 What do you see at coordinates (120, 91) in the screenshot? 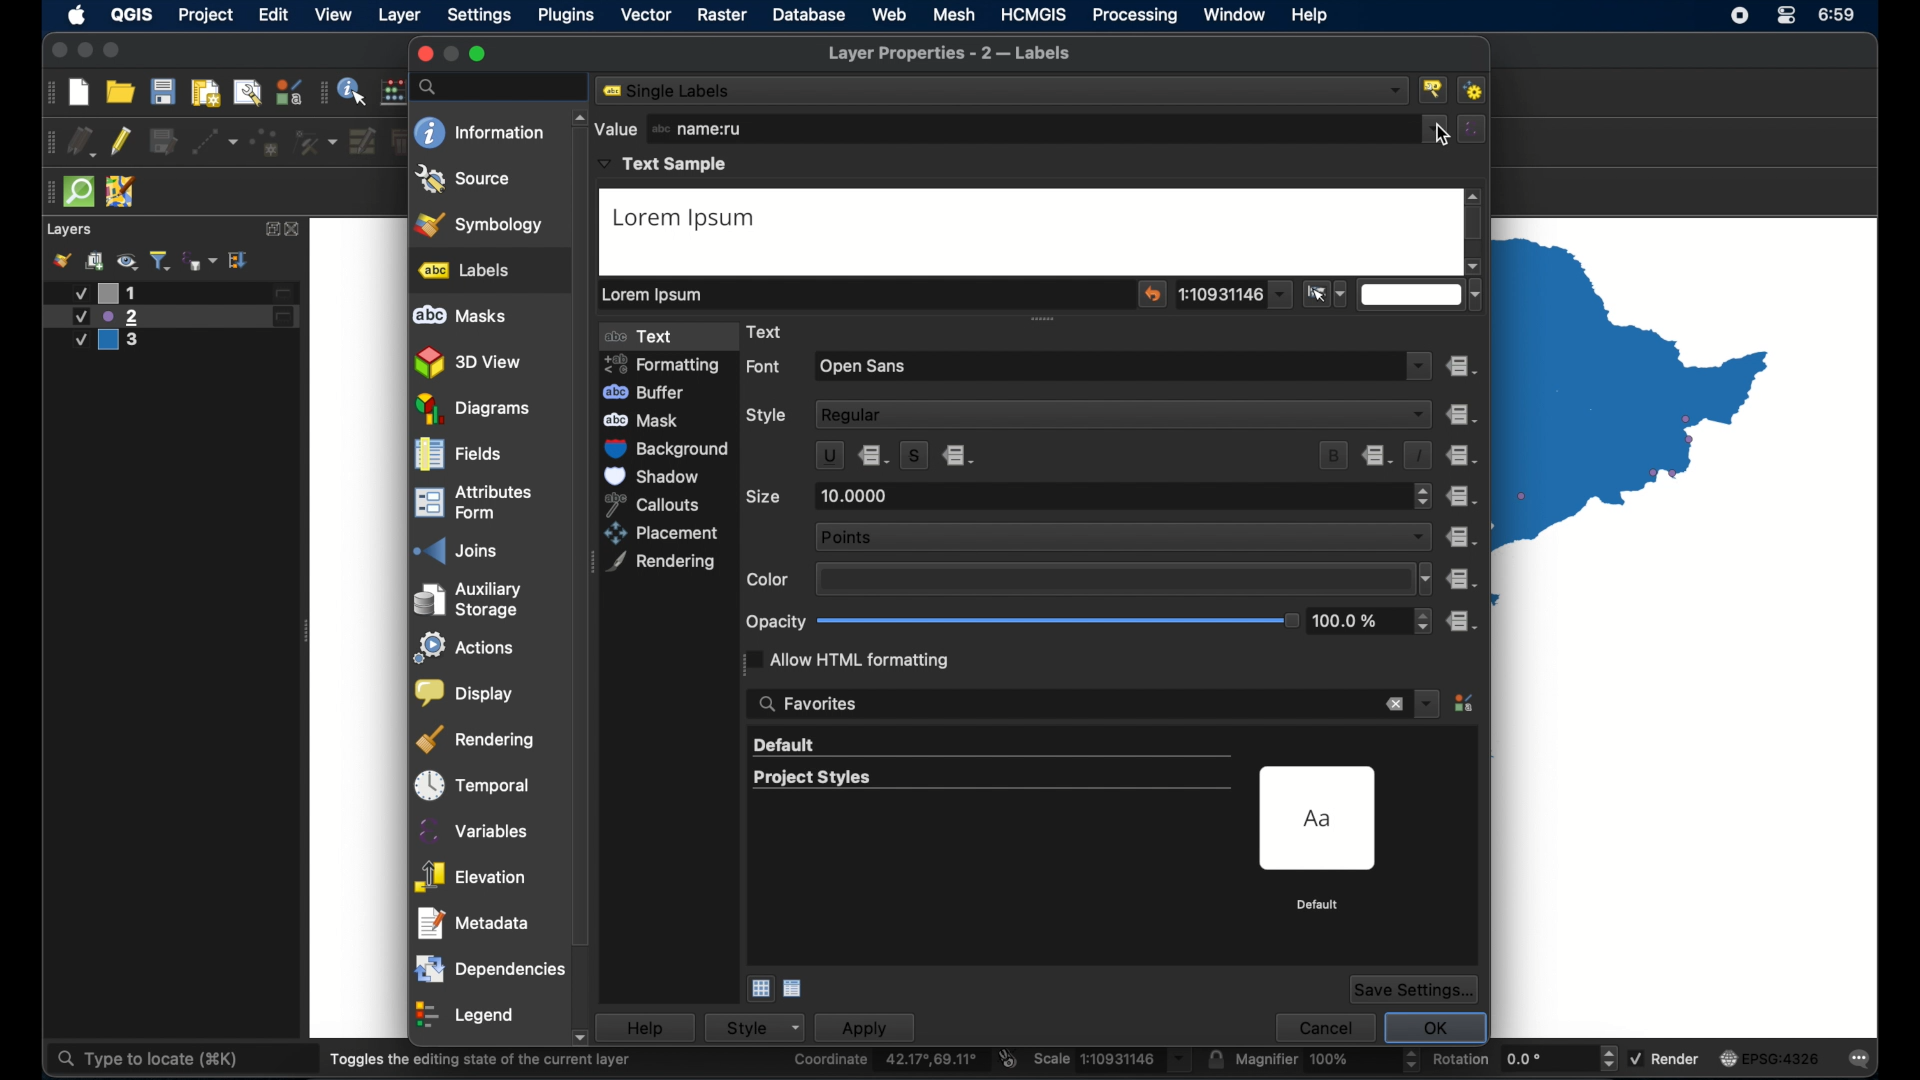
I see `open` at bounding box center [120, 91].